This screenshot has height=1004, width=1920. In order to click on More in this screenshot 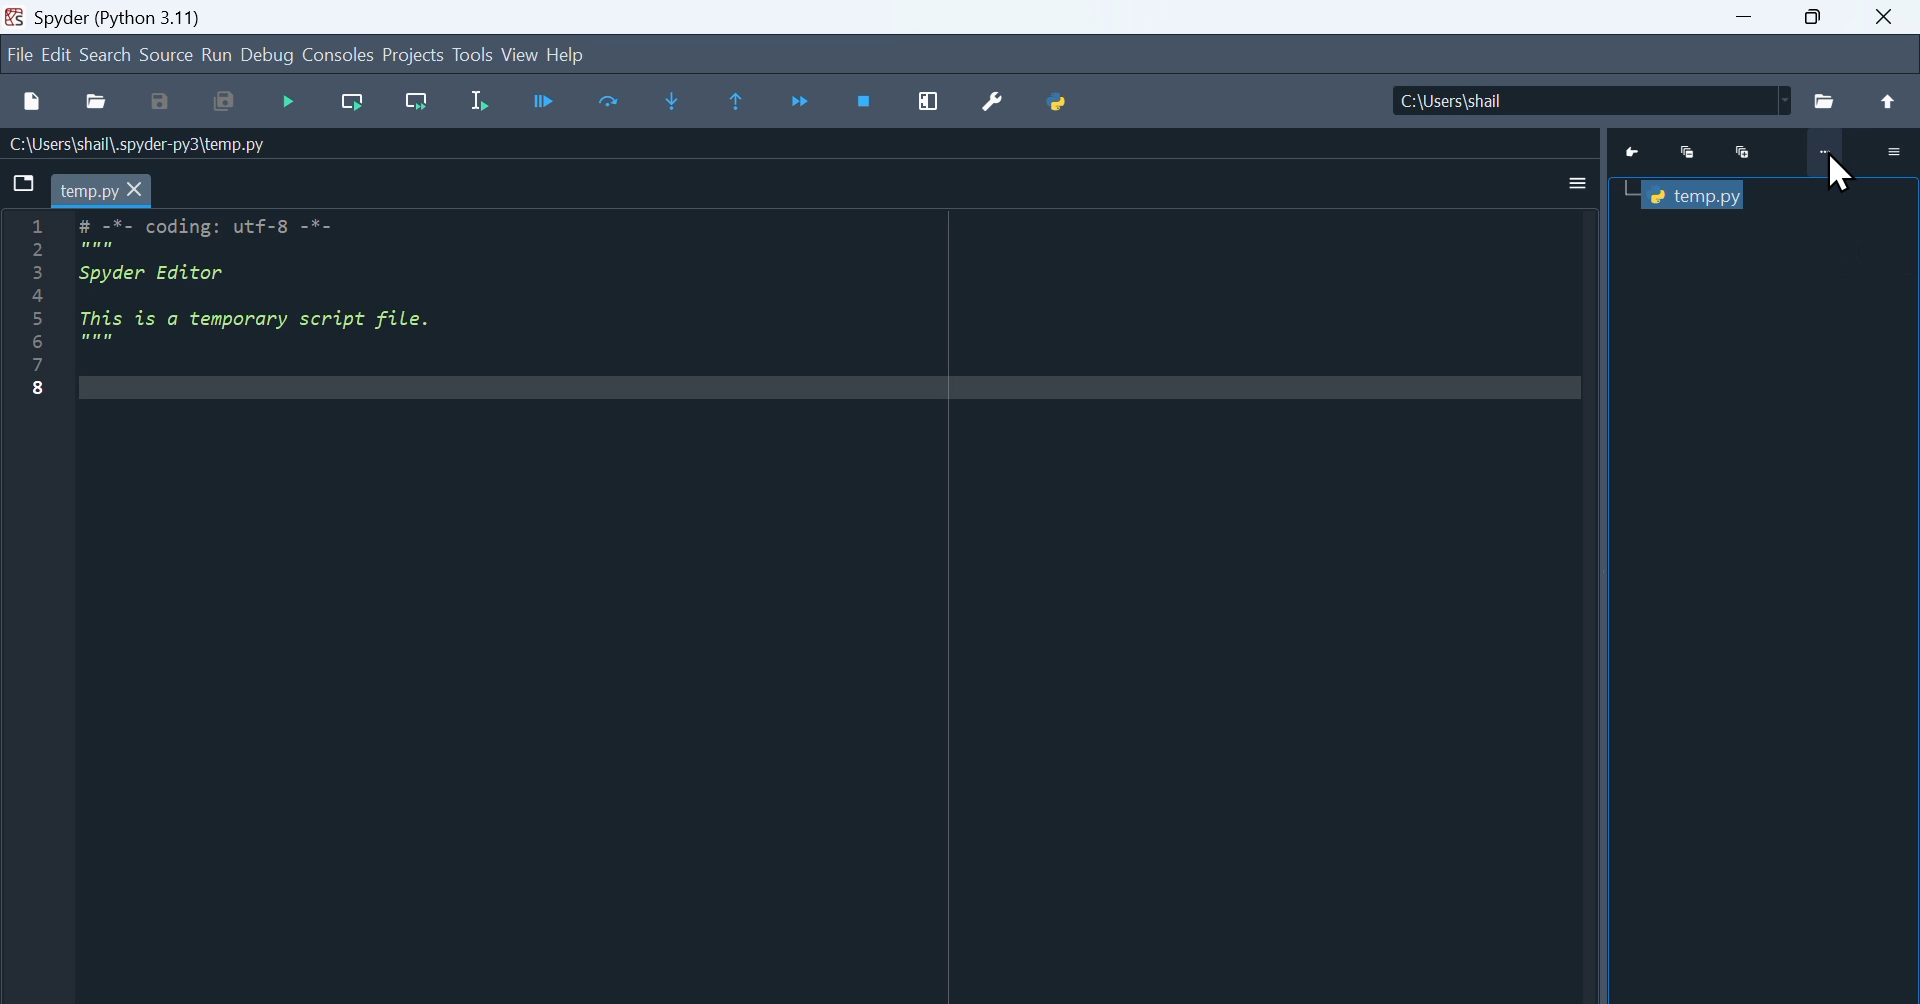, I will do `click(1823, 155)`.